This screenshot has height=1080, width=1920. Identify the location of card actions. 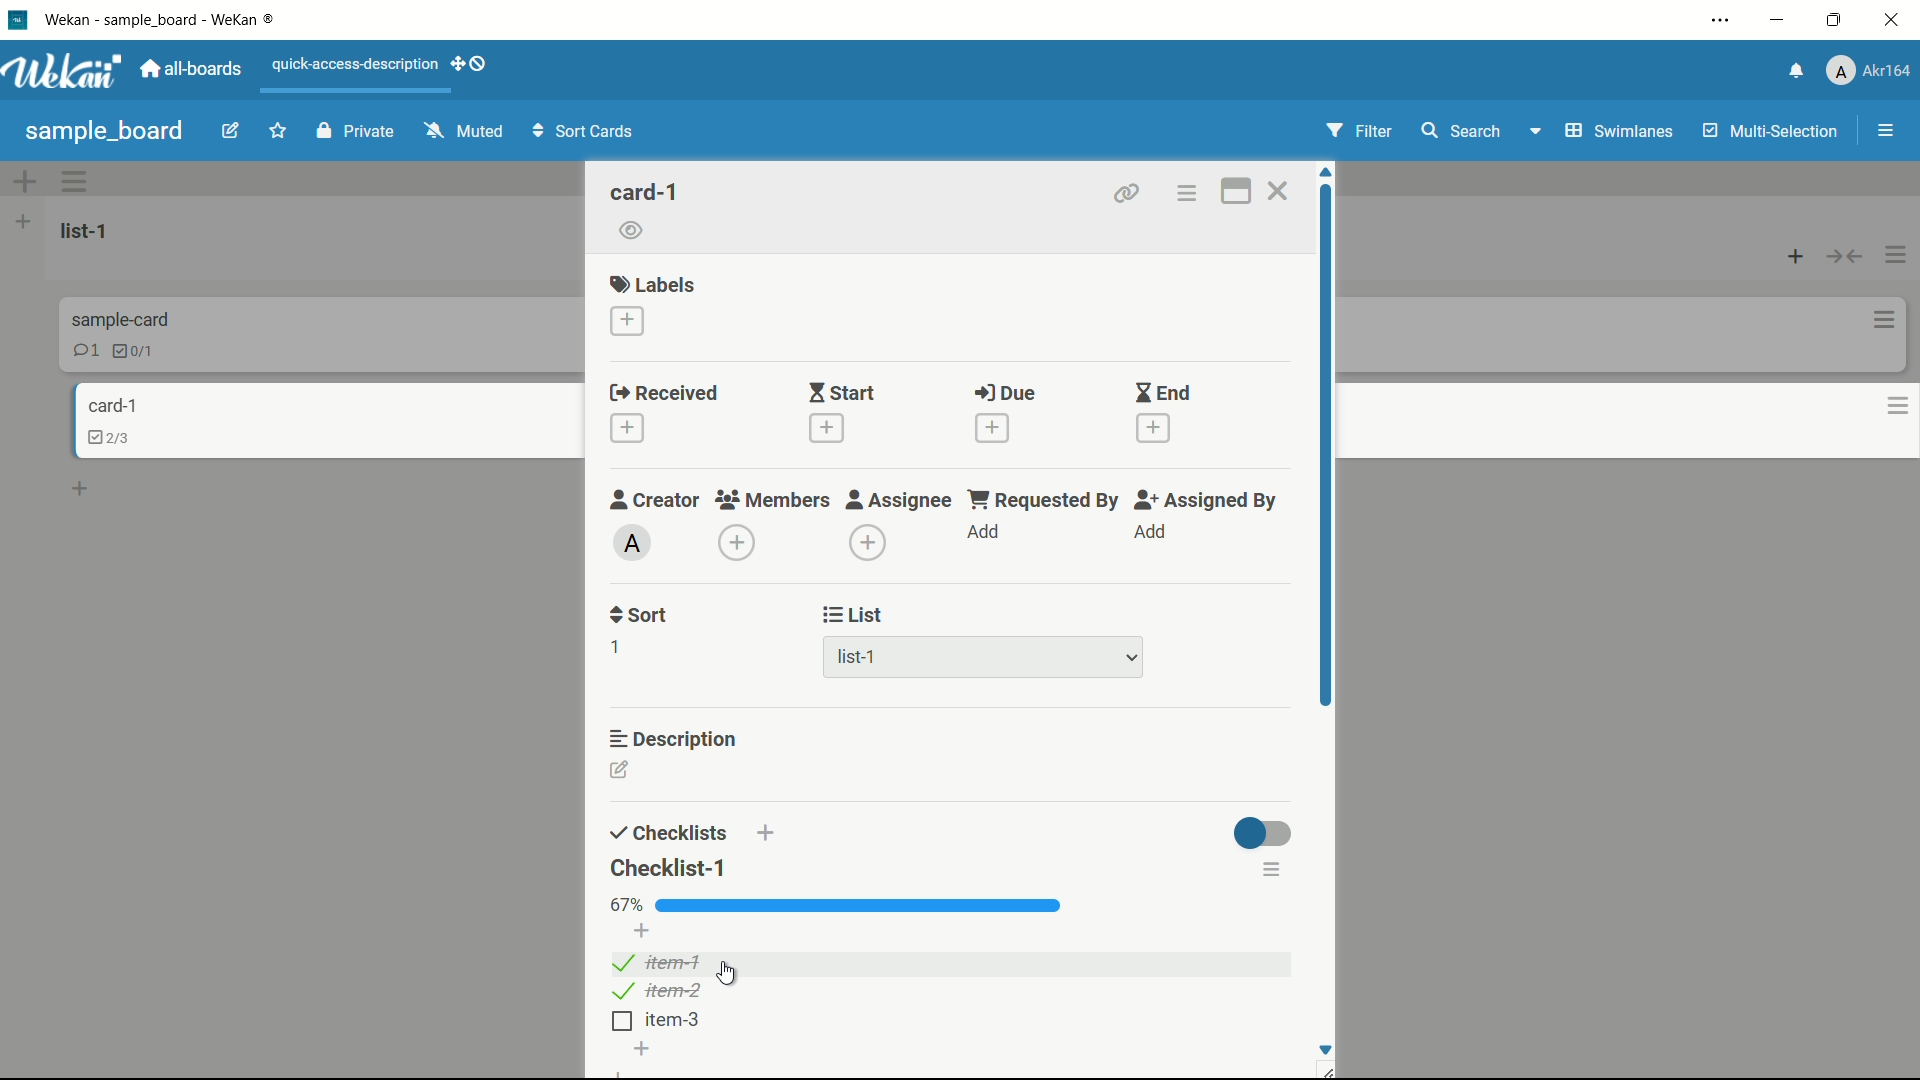
(1187, 194).